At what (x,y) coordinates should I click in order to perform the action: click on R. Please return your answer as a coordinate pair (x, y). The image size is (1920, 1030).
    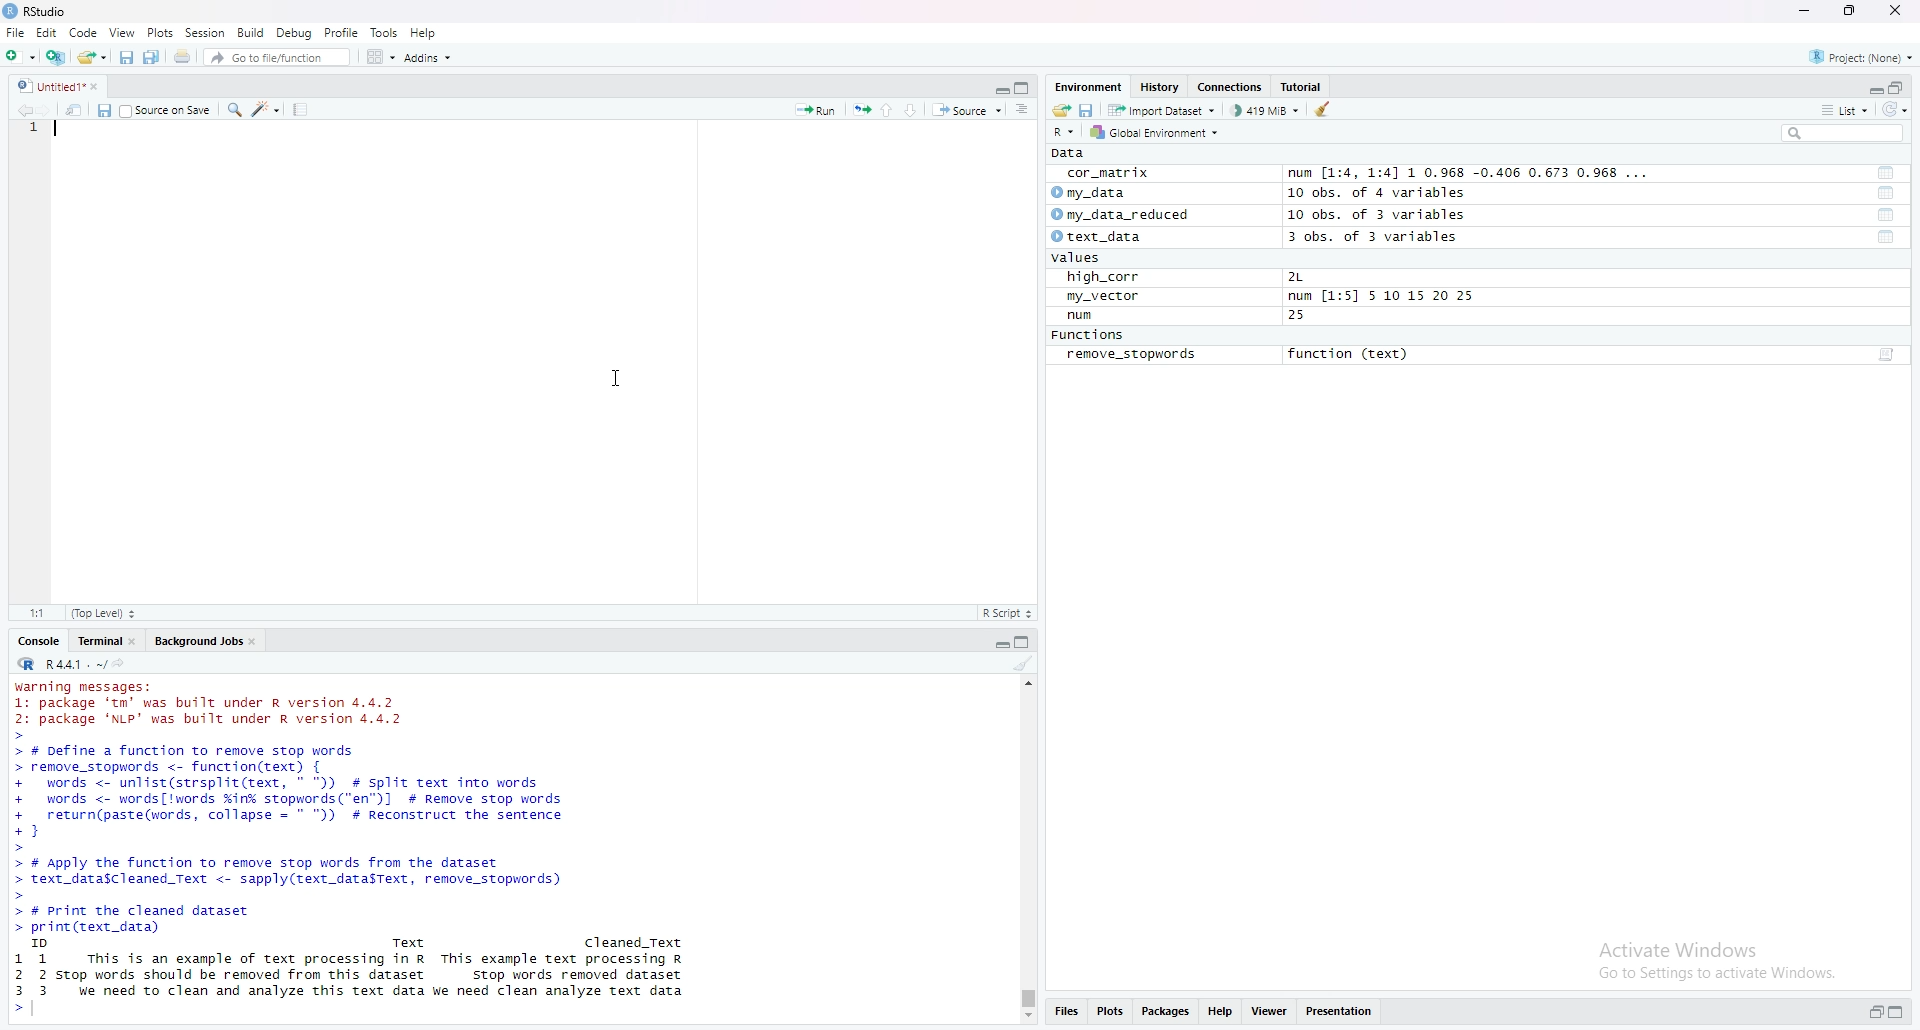
    Looking at the image, I should click on (1067, 134).